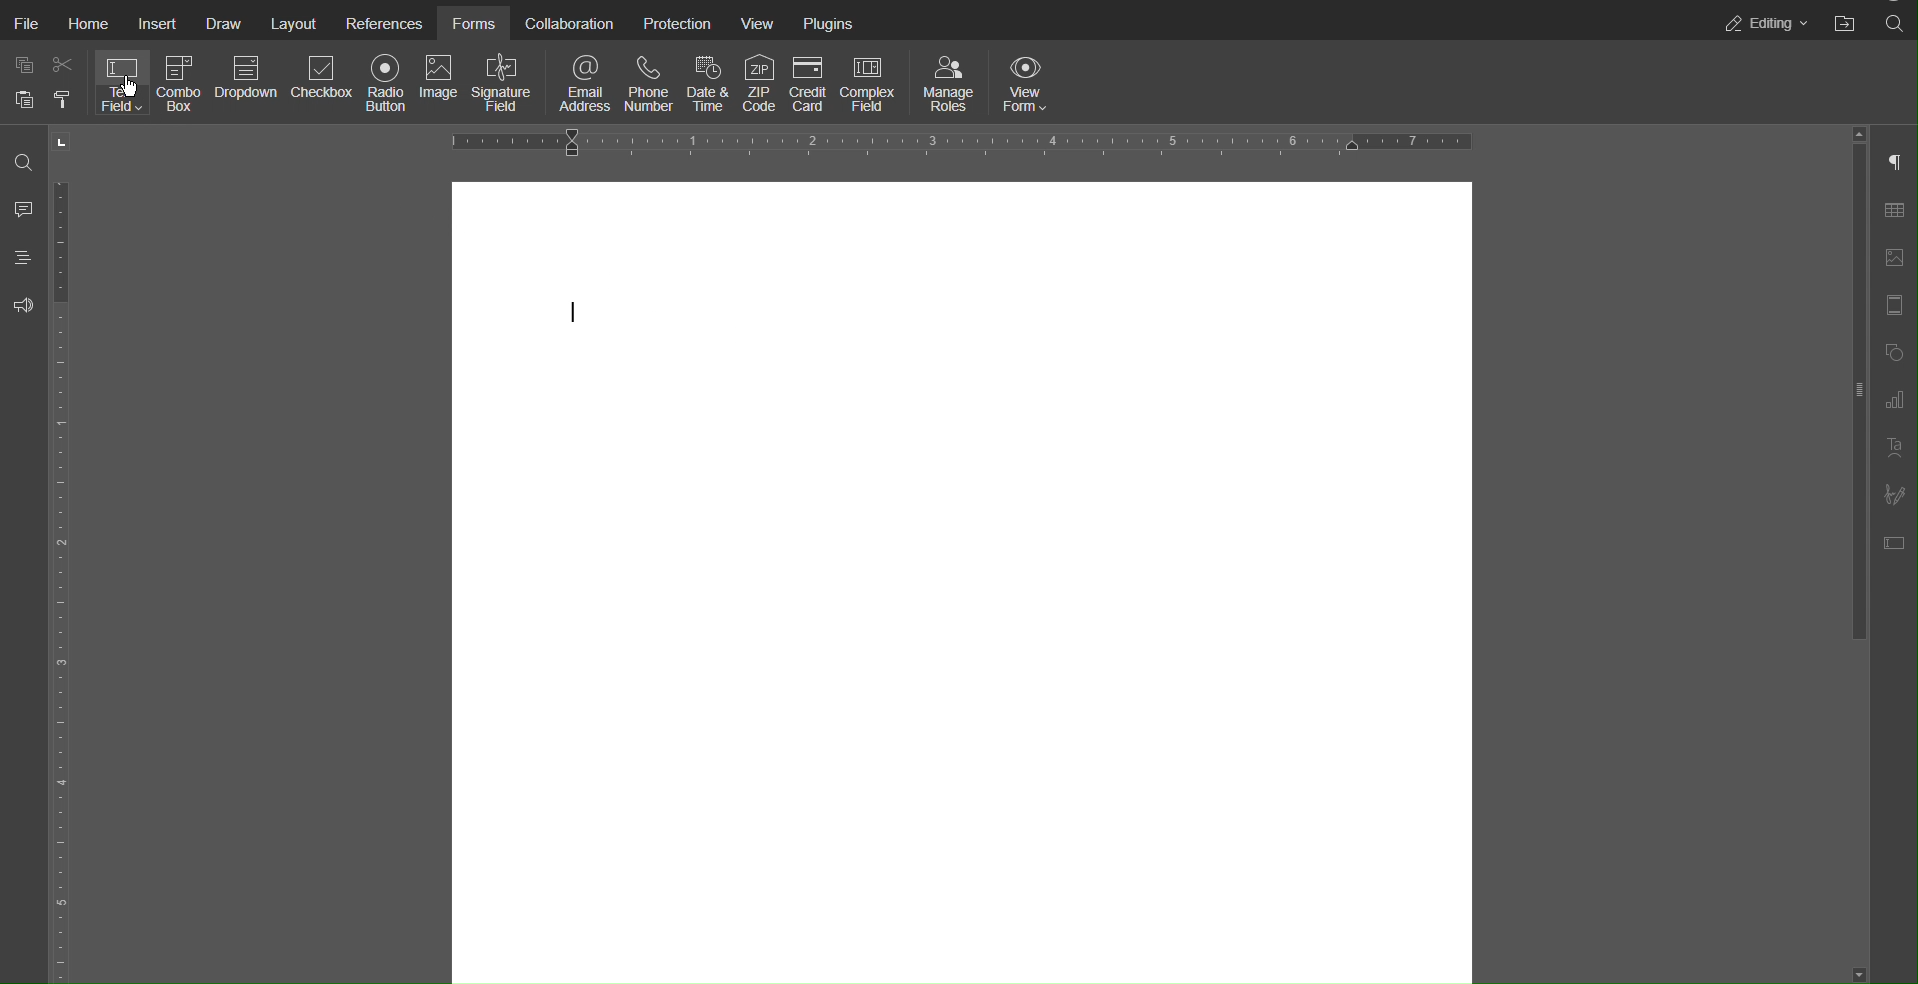 The width and height of the screenshot is (1918, 984). I want to click on View, so click(759, 24).